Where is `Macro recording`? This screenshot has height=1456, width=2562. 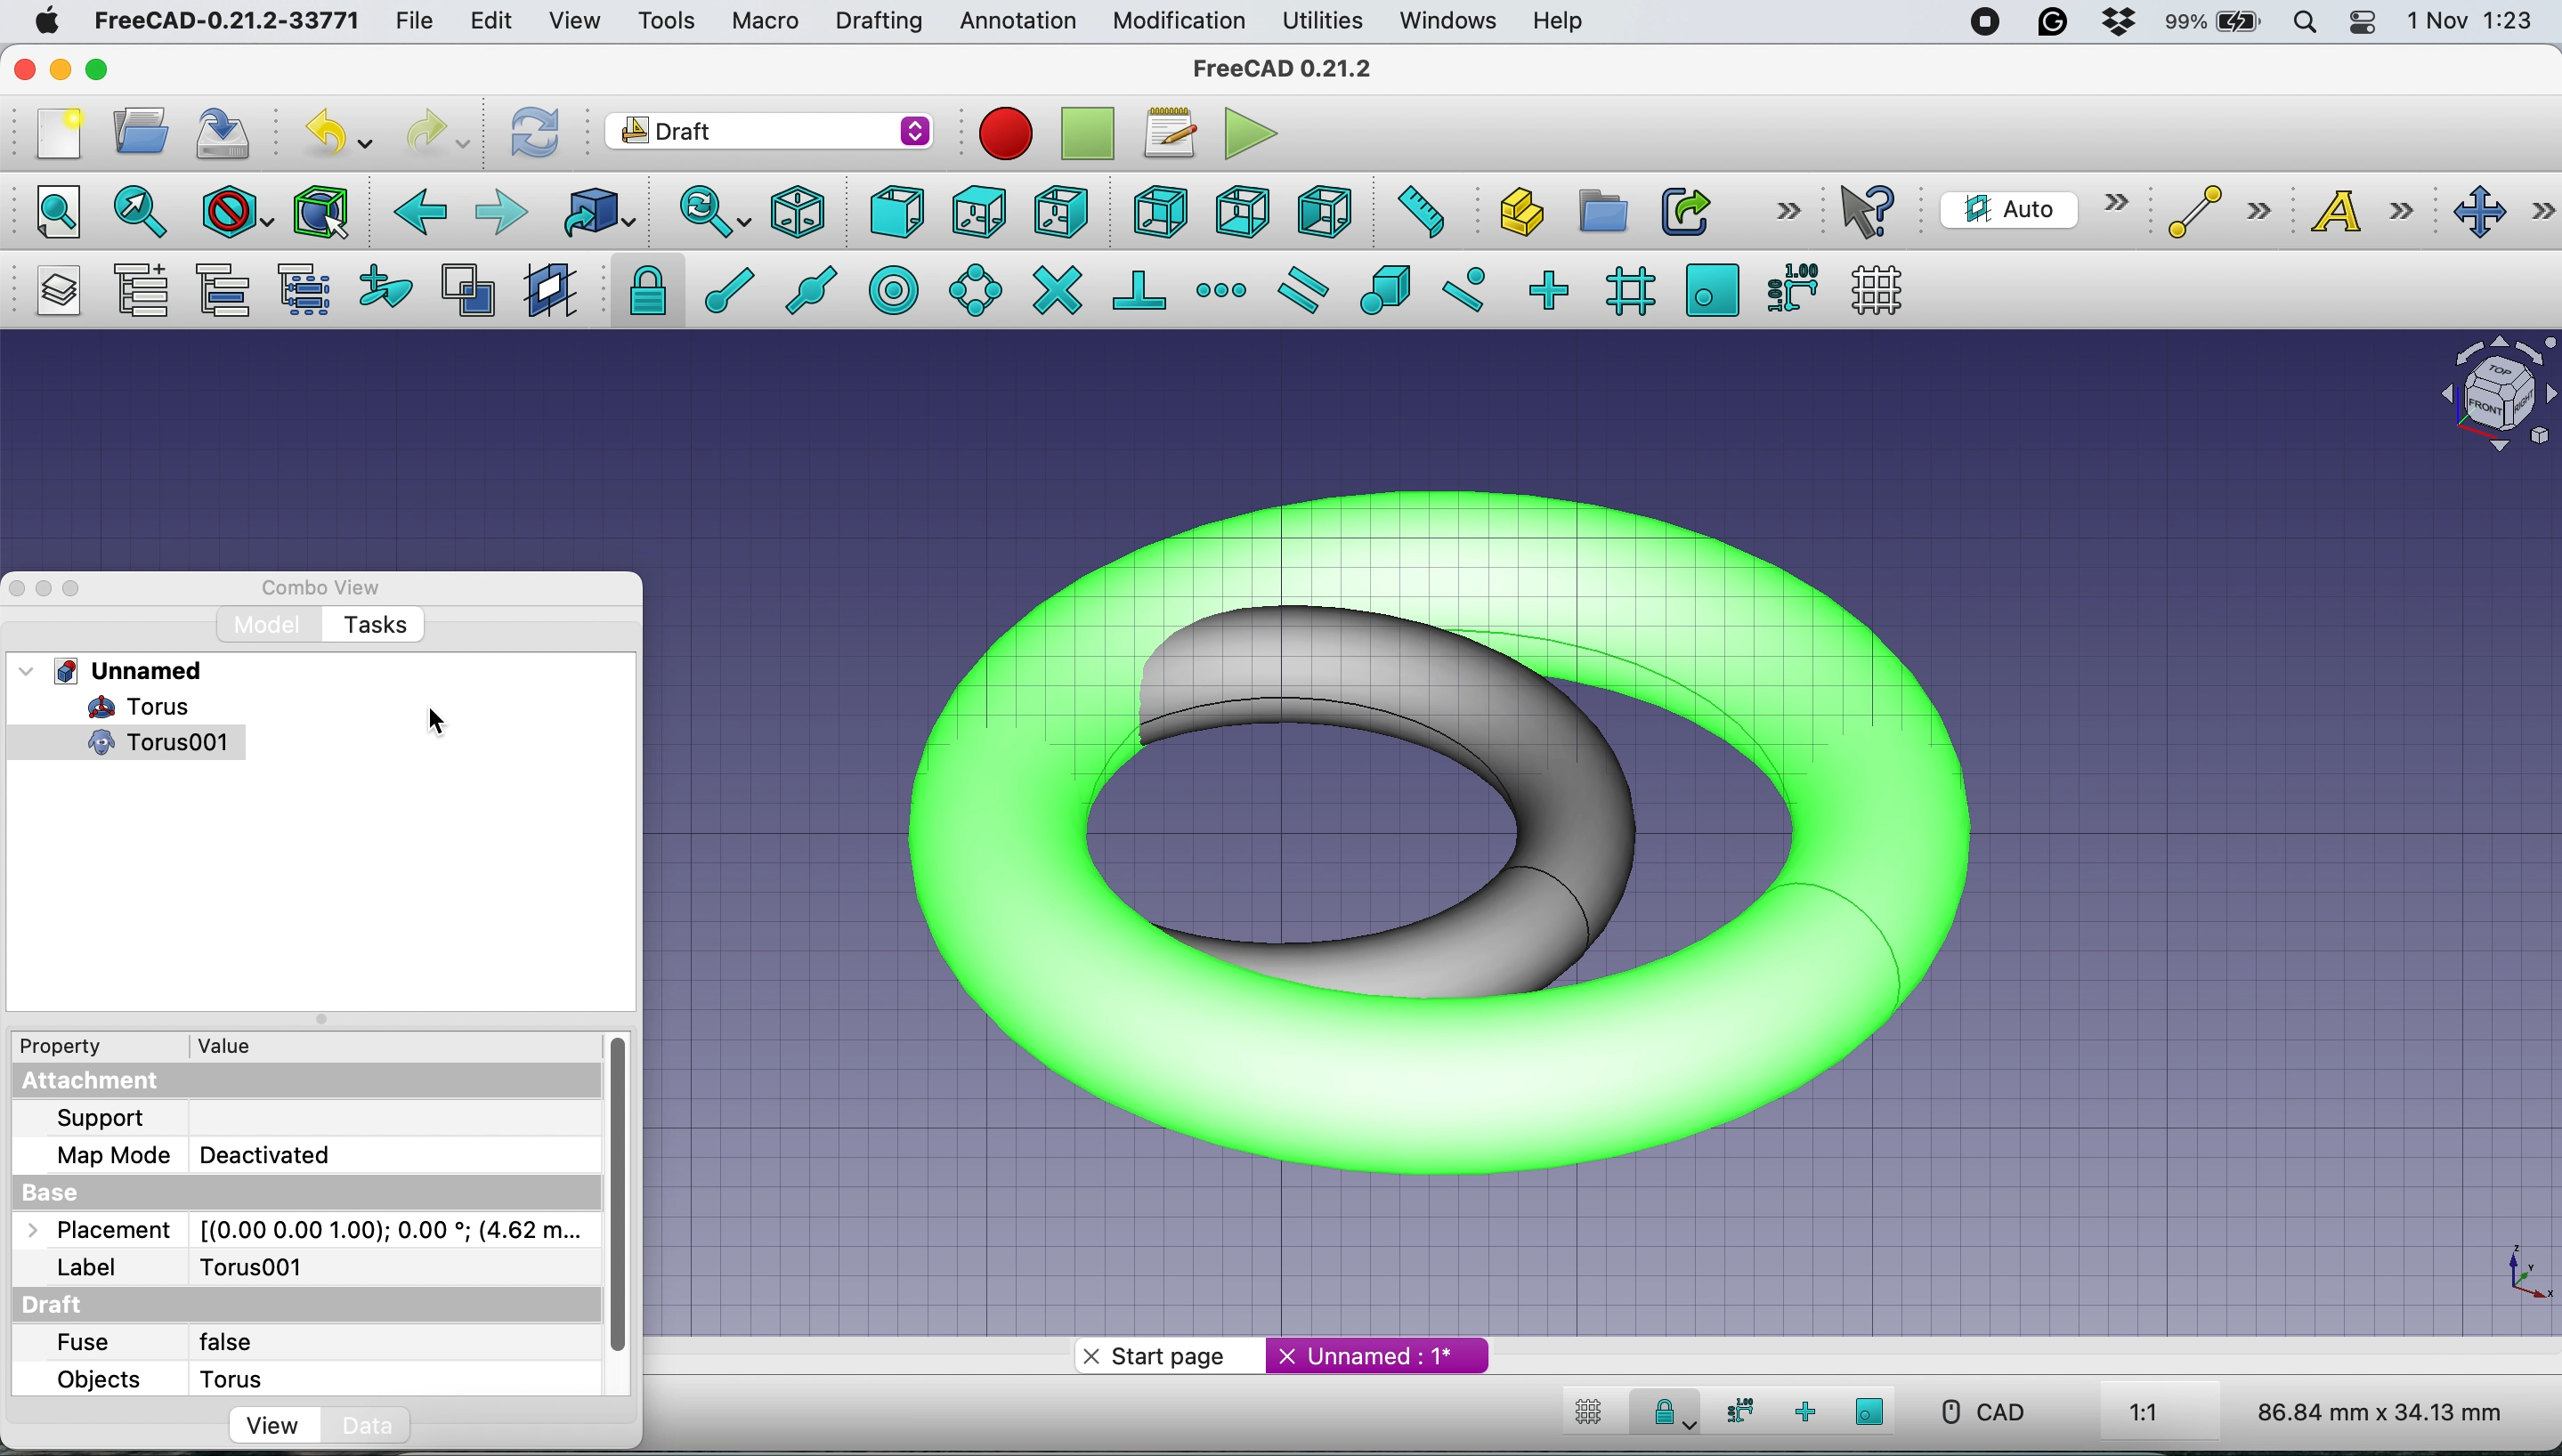
Macro recording is located at coordinates (1005, 134).